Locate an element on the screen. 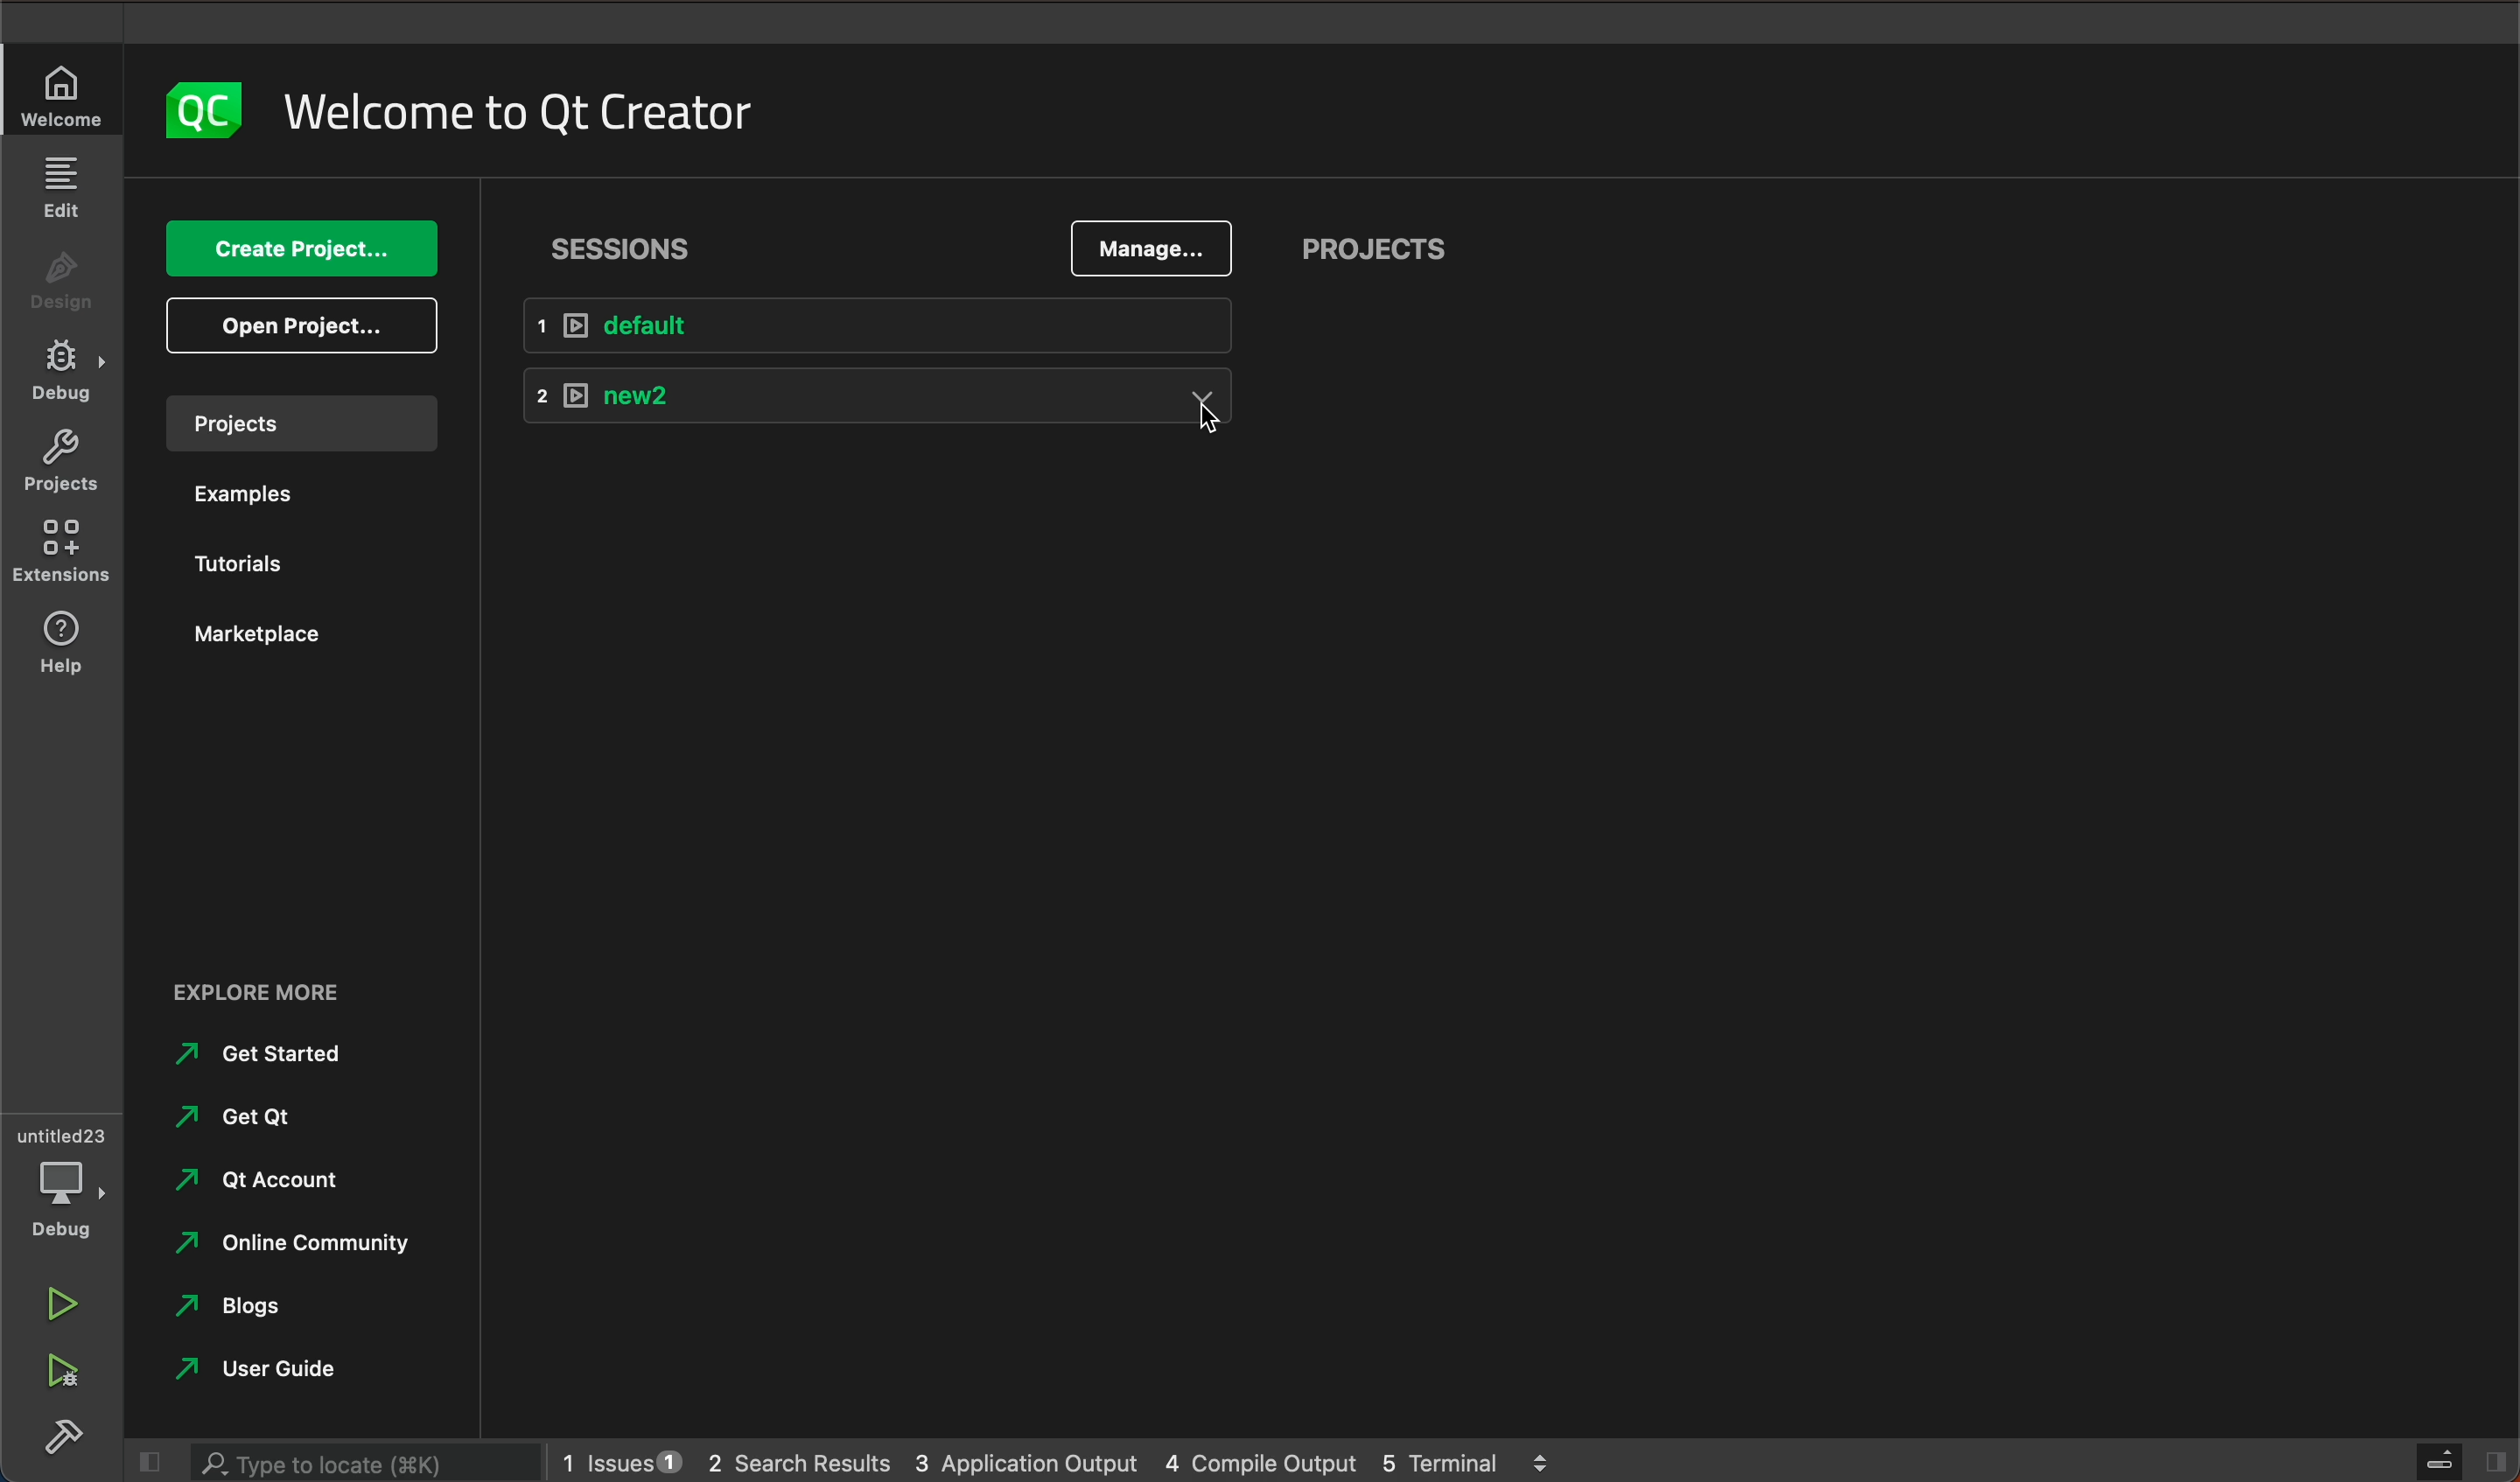 The height and width of the screenshot is (1482, 2520). get qt is located at coordinates (267, 1118).